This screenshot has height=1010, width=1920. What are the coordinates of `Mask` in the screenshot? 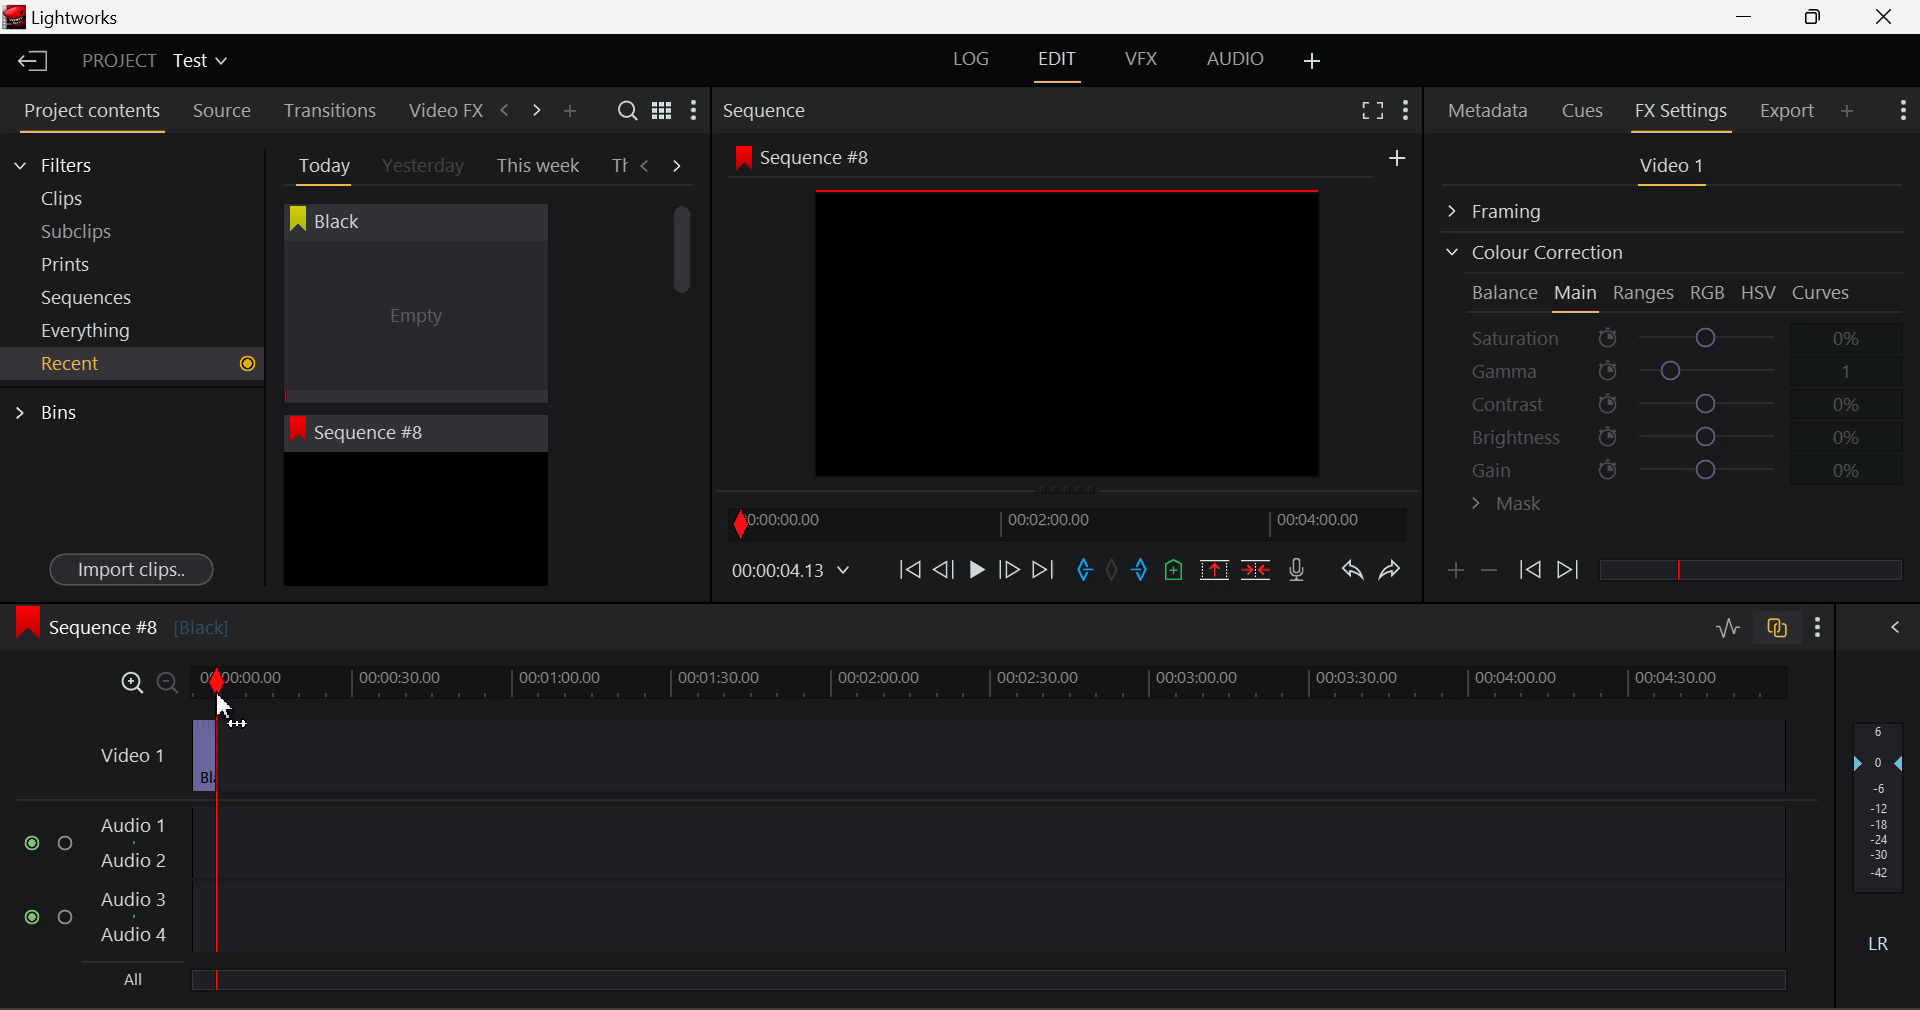 It's located at (1508, 506).